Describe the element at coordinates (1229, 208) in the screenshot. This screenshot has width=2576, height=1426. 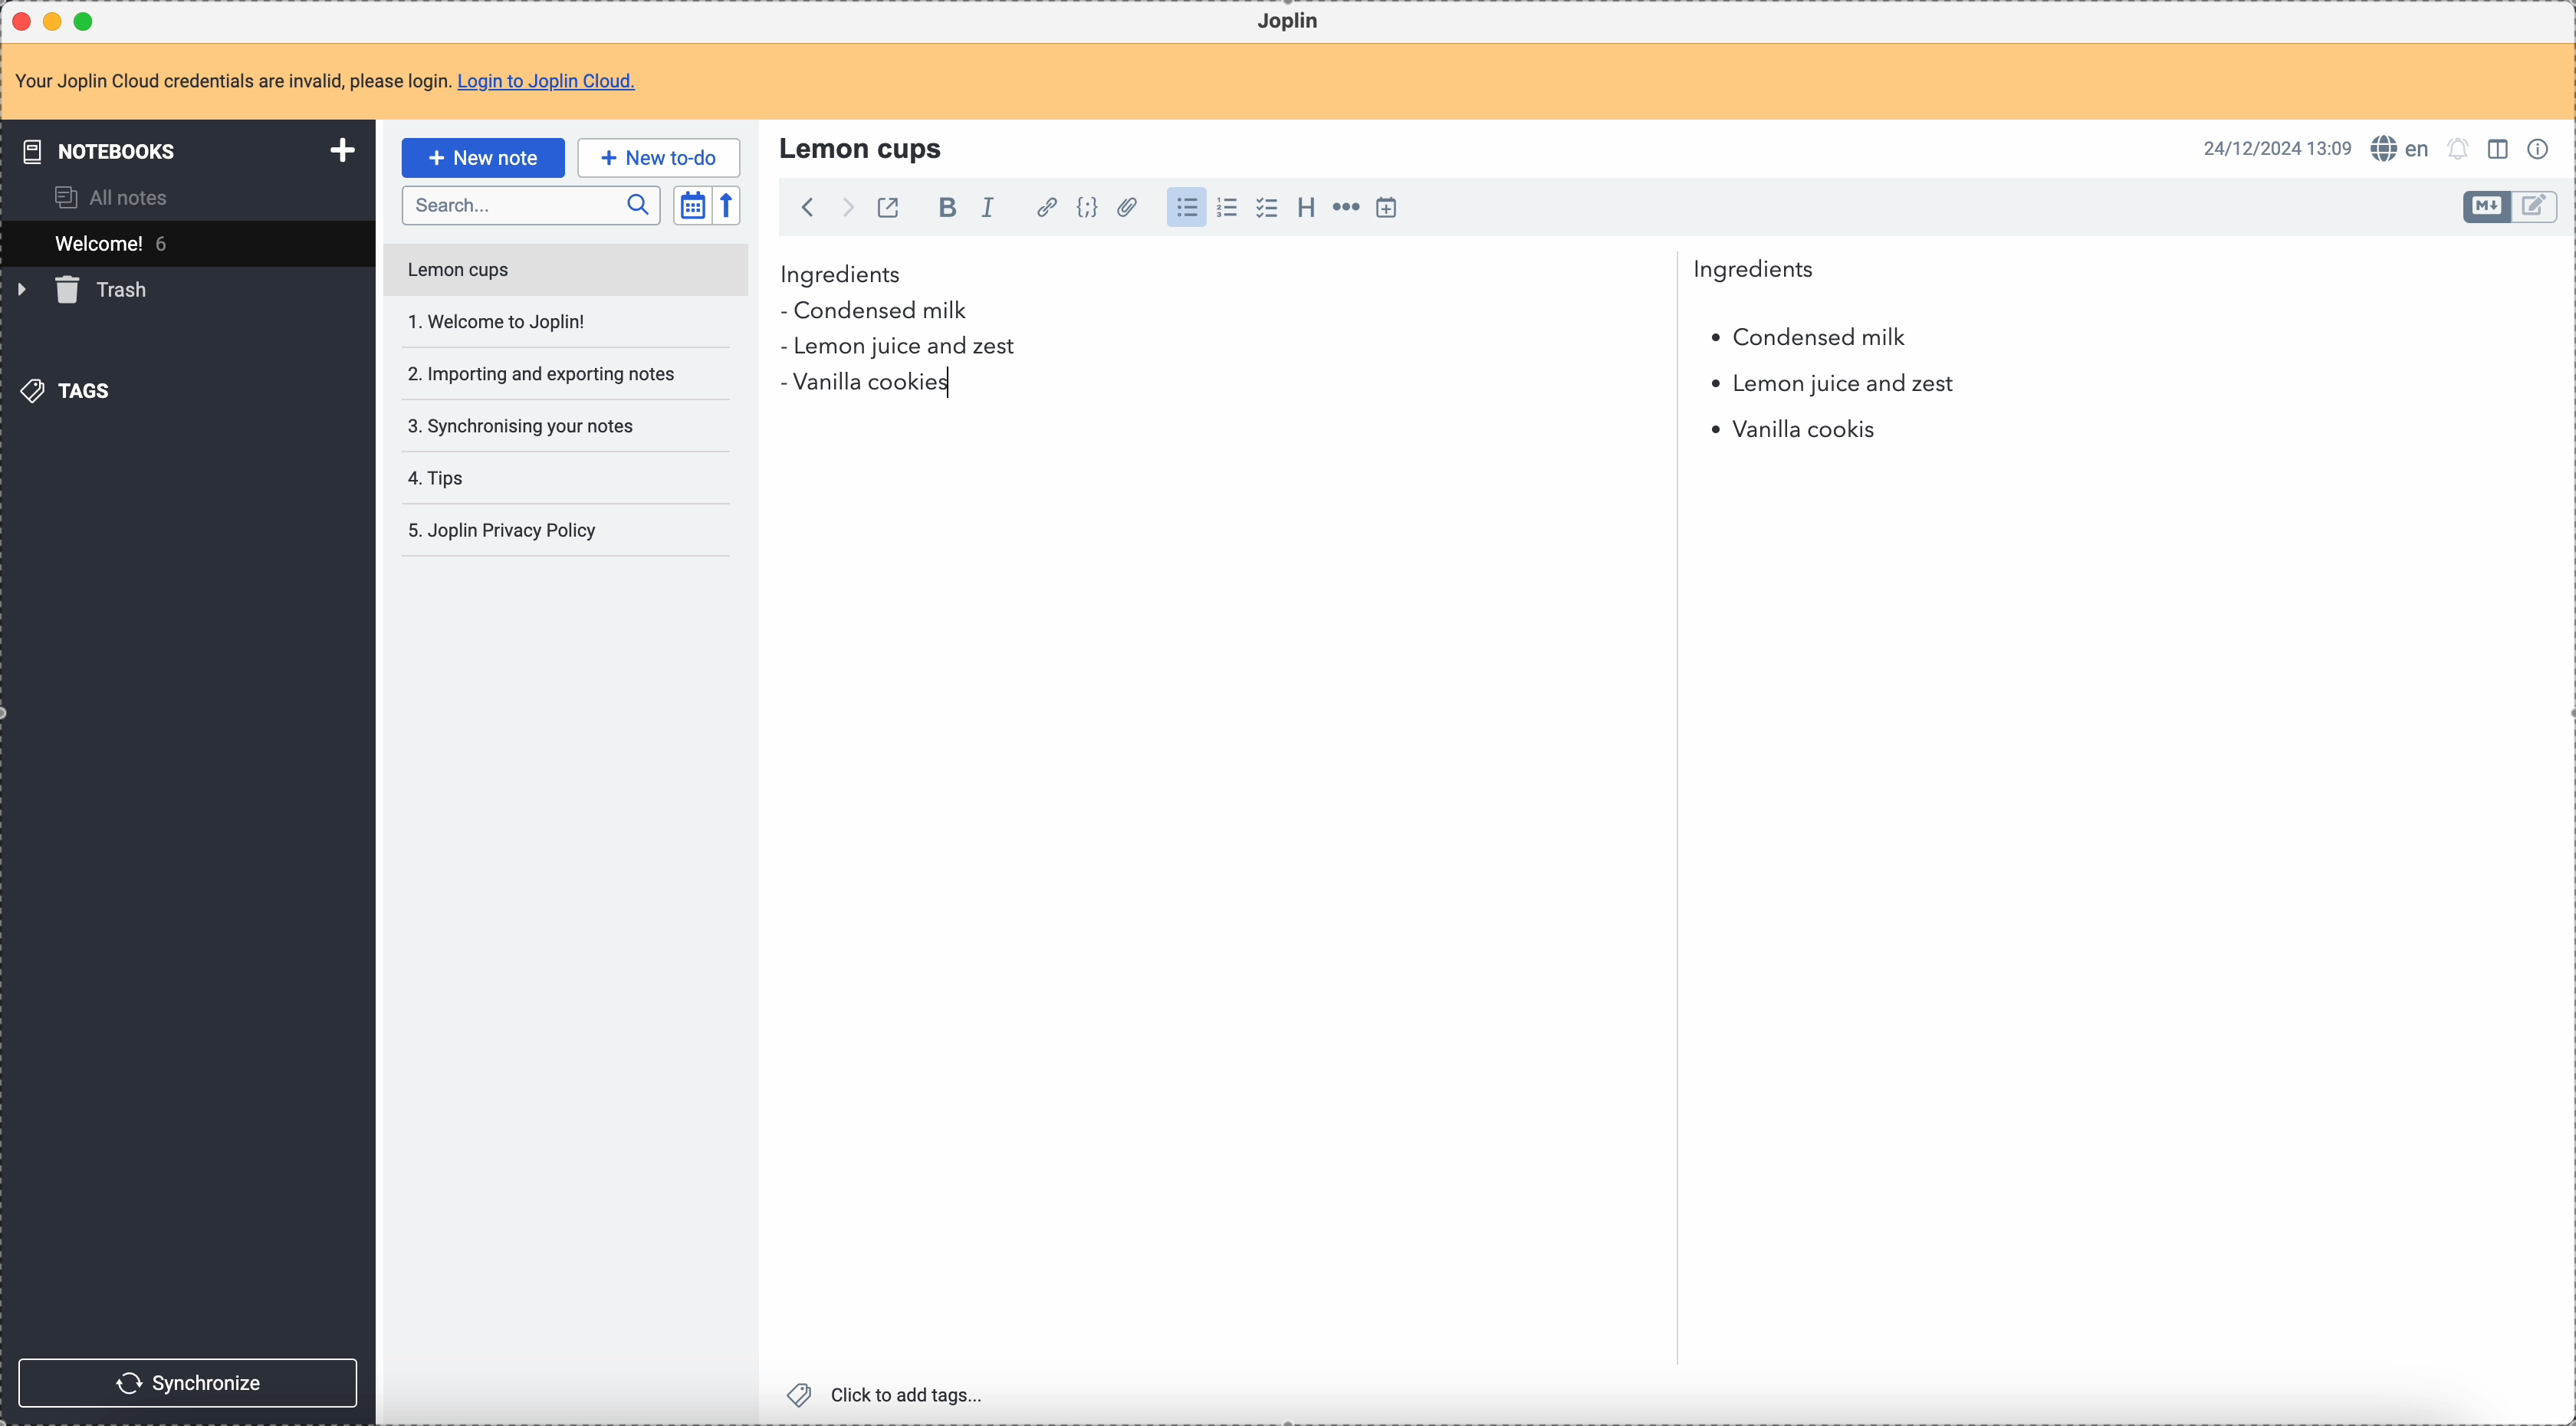
I see `numbered list` at that location.